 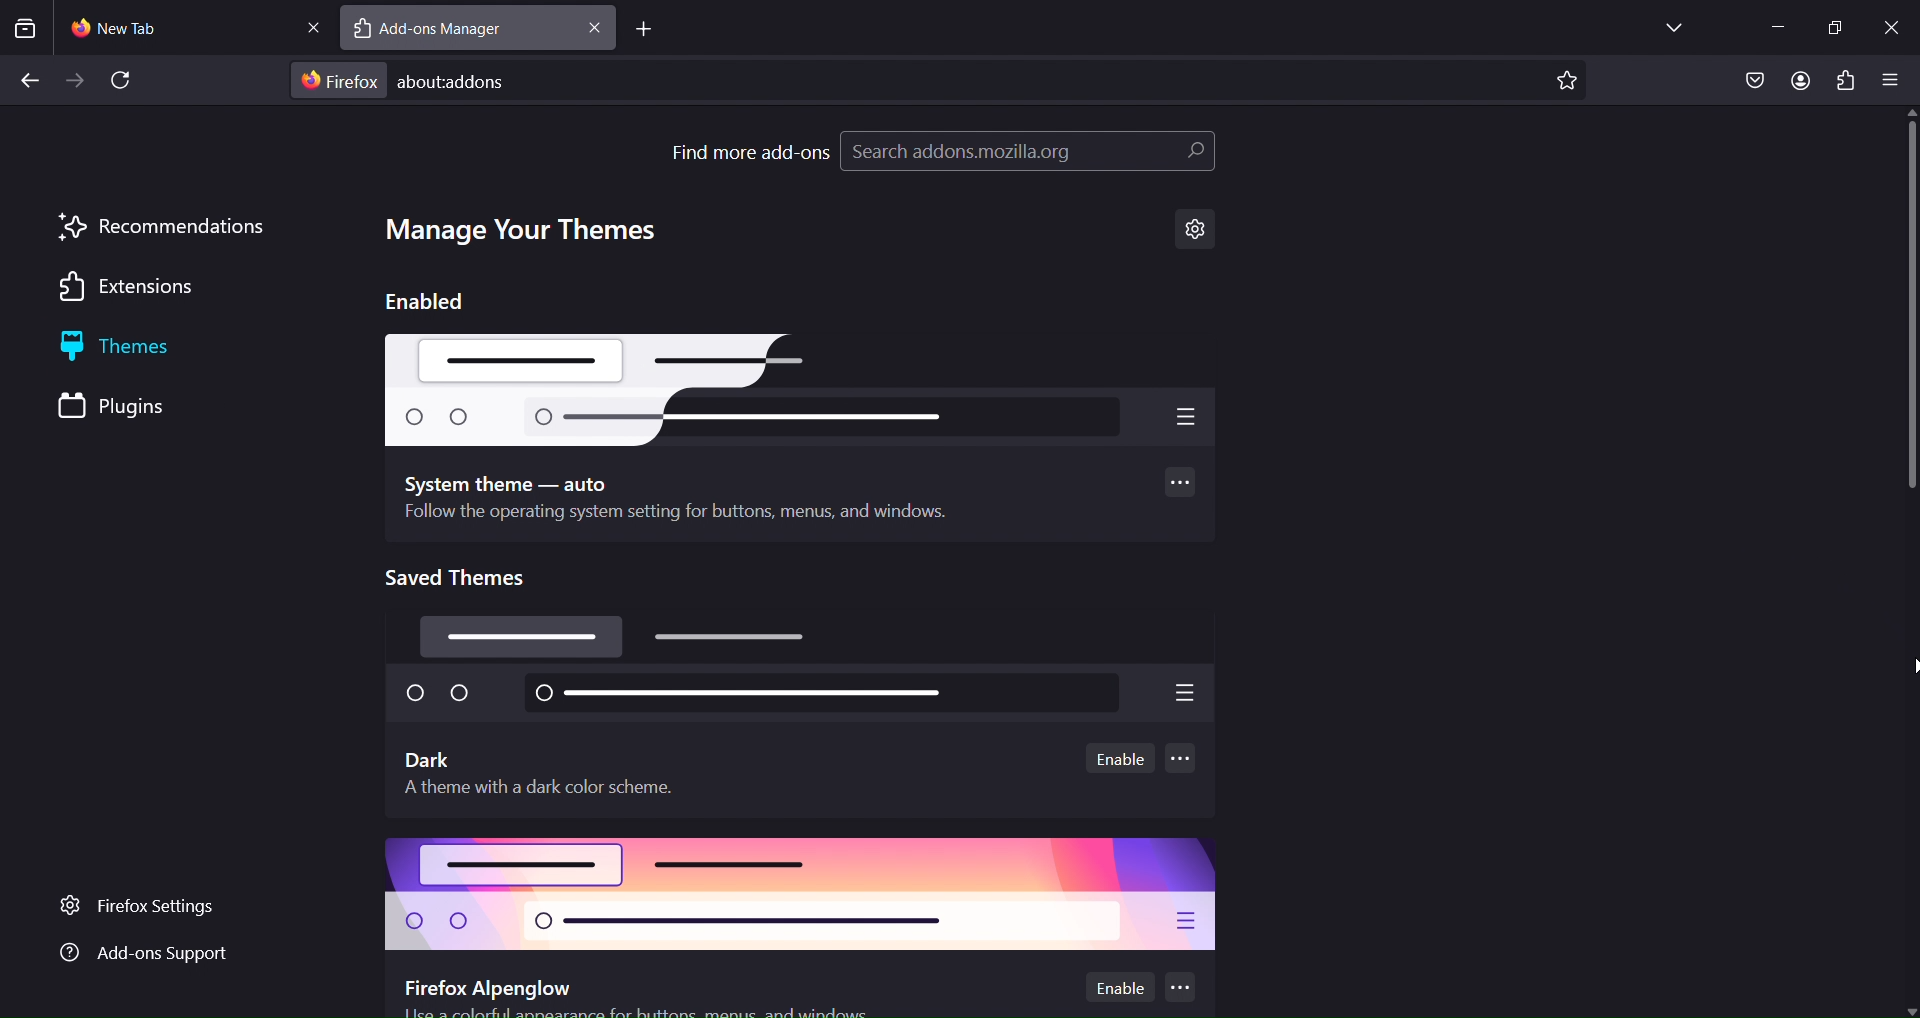 What do you see at coordinates (1182, 762) in the screenshot?
I see `...` at bounding box center [1182, 762].